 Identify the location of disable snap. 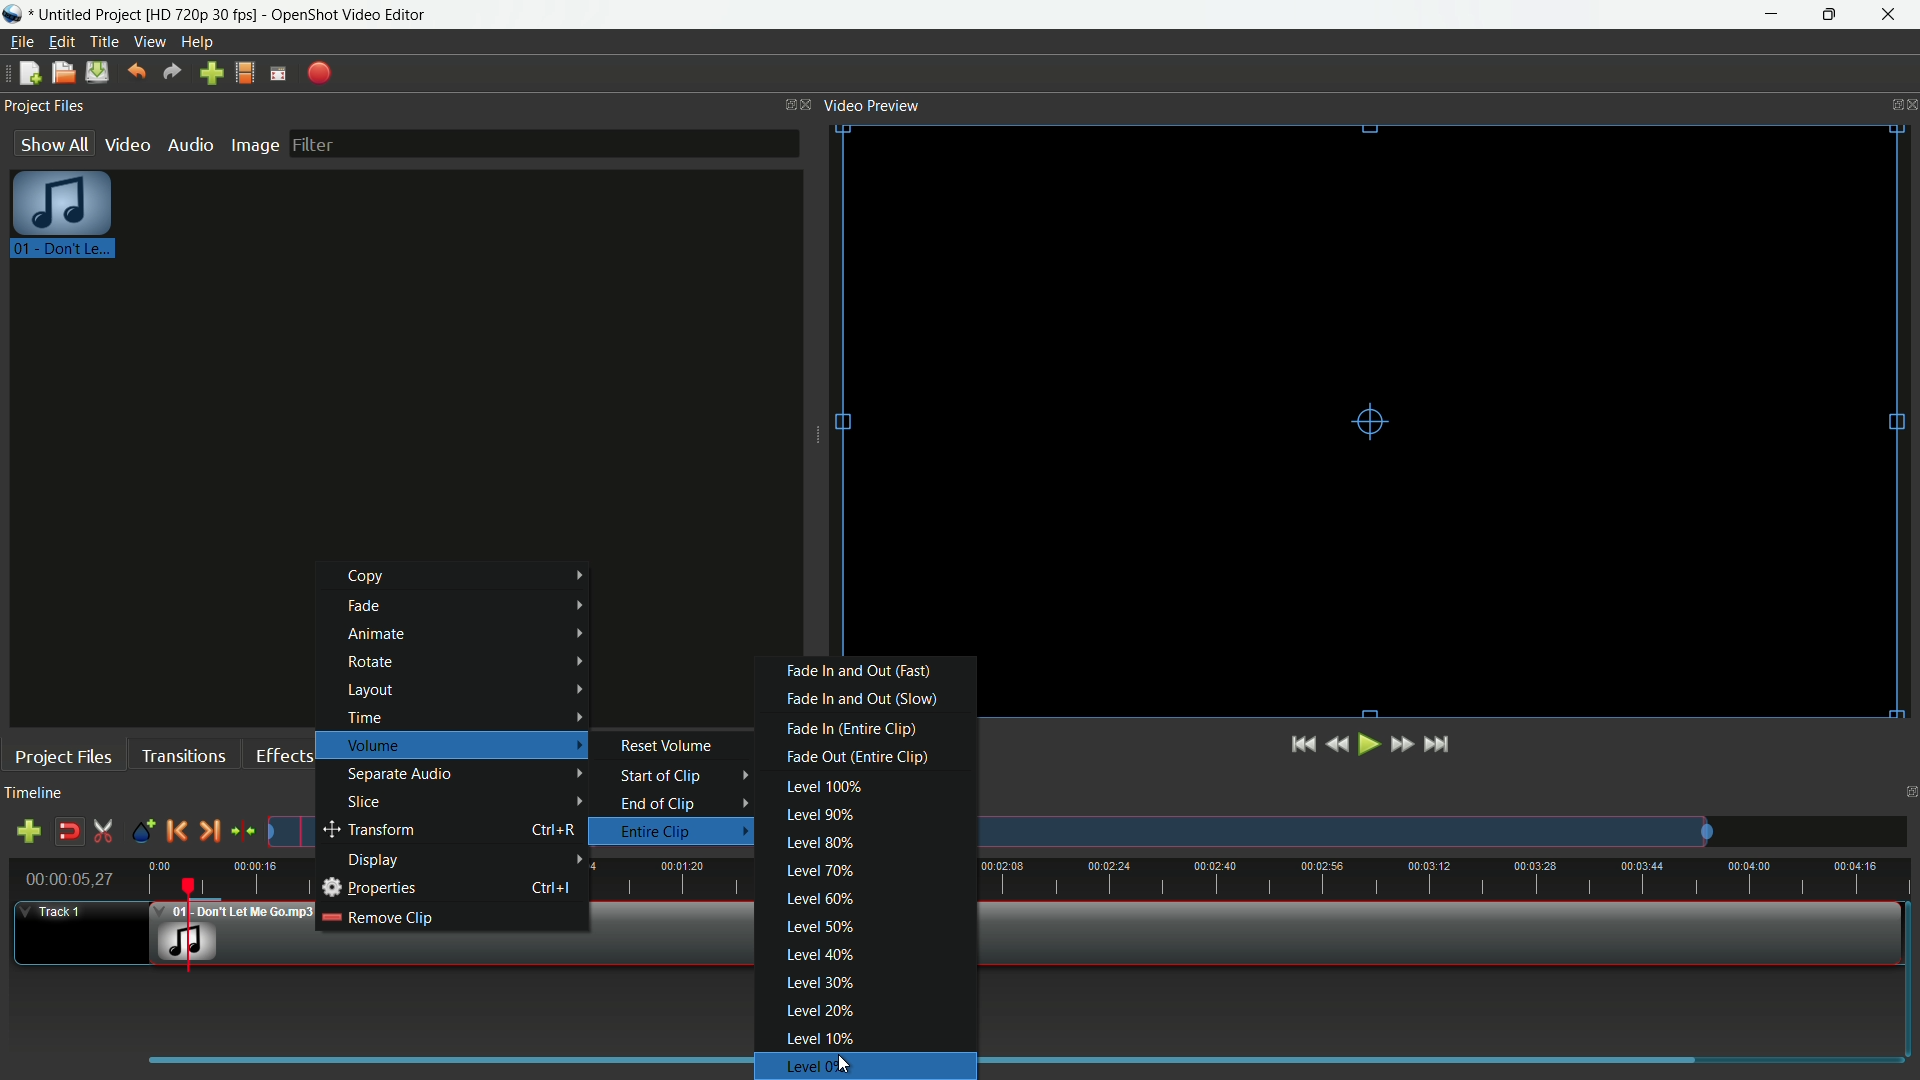
(69, 832).